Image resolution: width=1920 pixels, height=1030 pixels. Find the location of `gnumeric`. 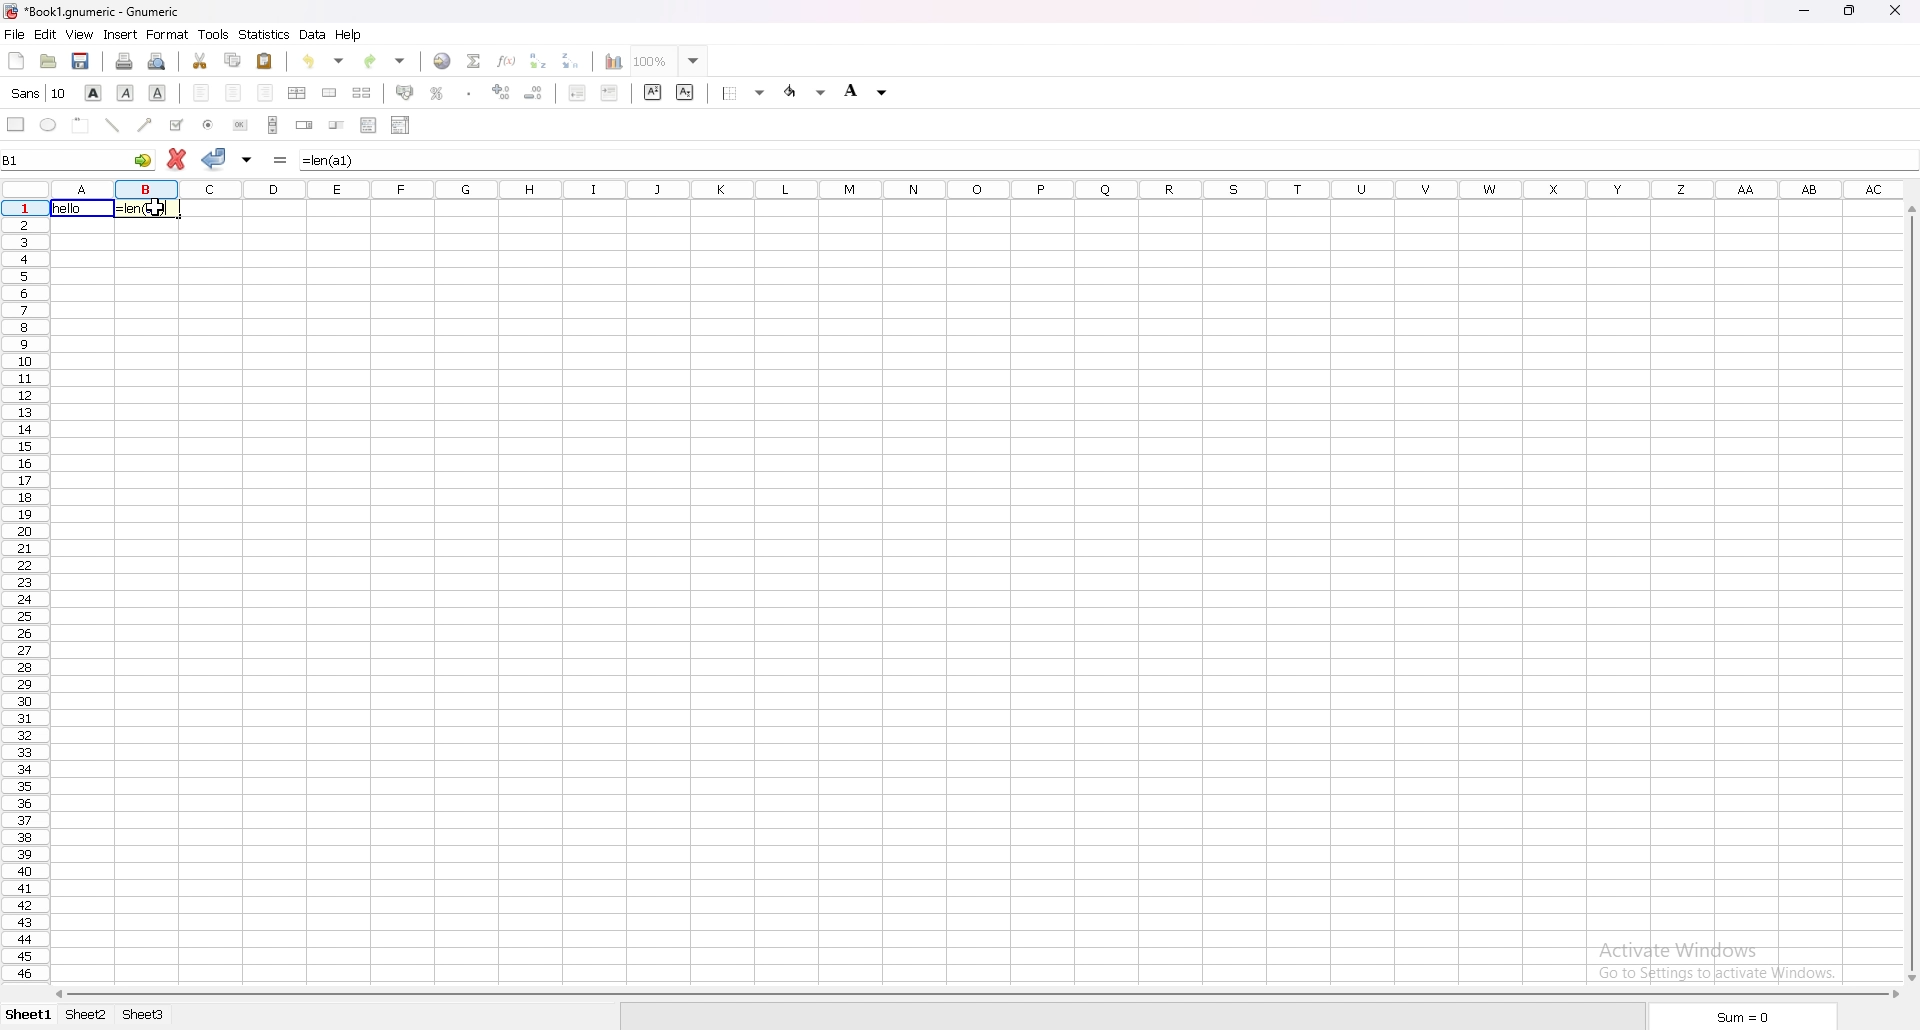

gnumeric is located at coordinates (91, 13).